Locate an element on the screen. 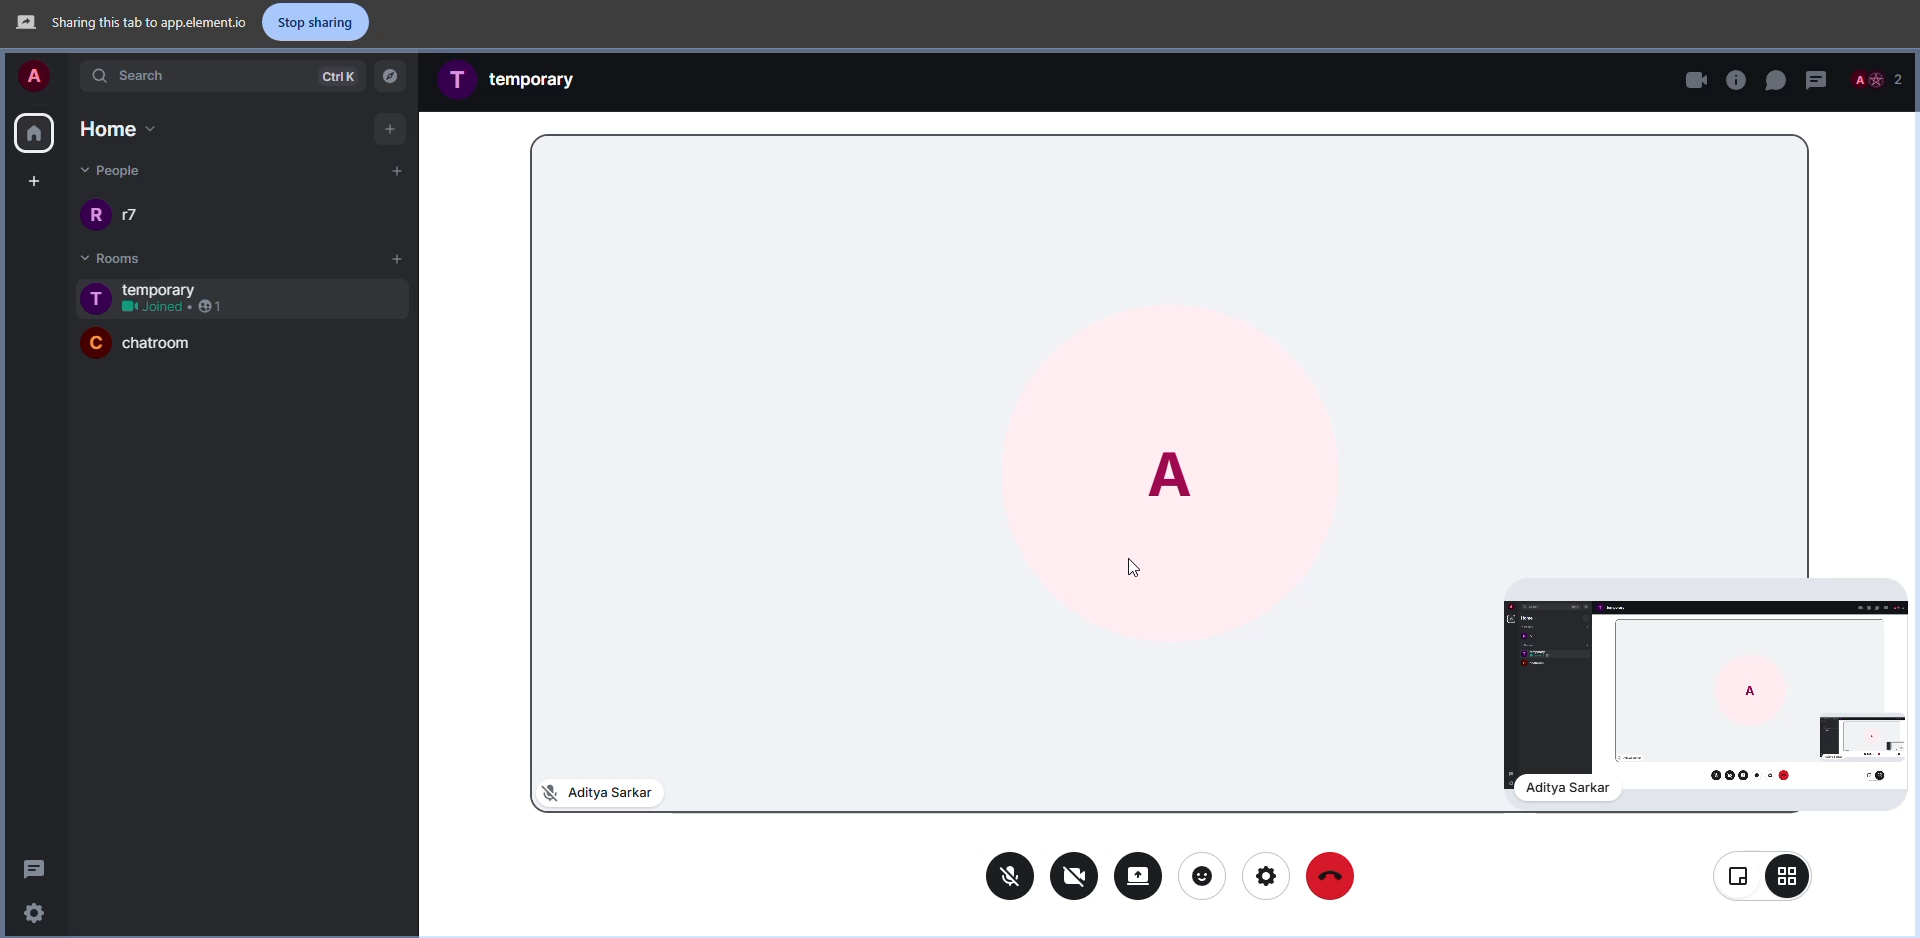 The height and width of the screenshot is (938, 1920). screen sharing is located at coordinates (1709, 696).